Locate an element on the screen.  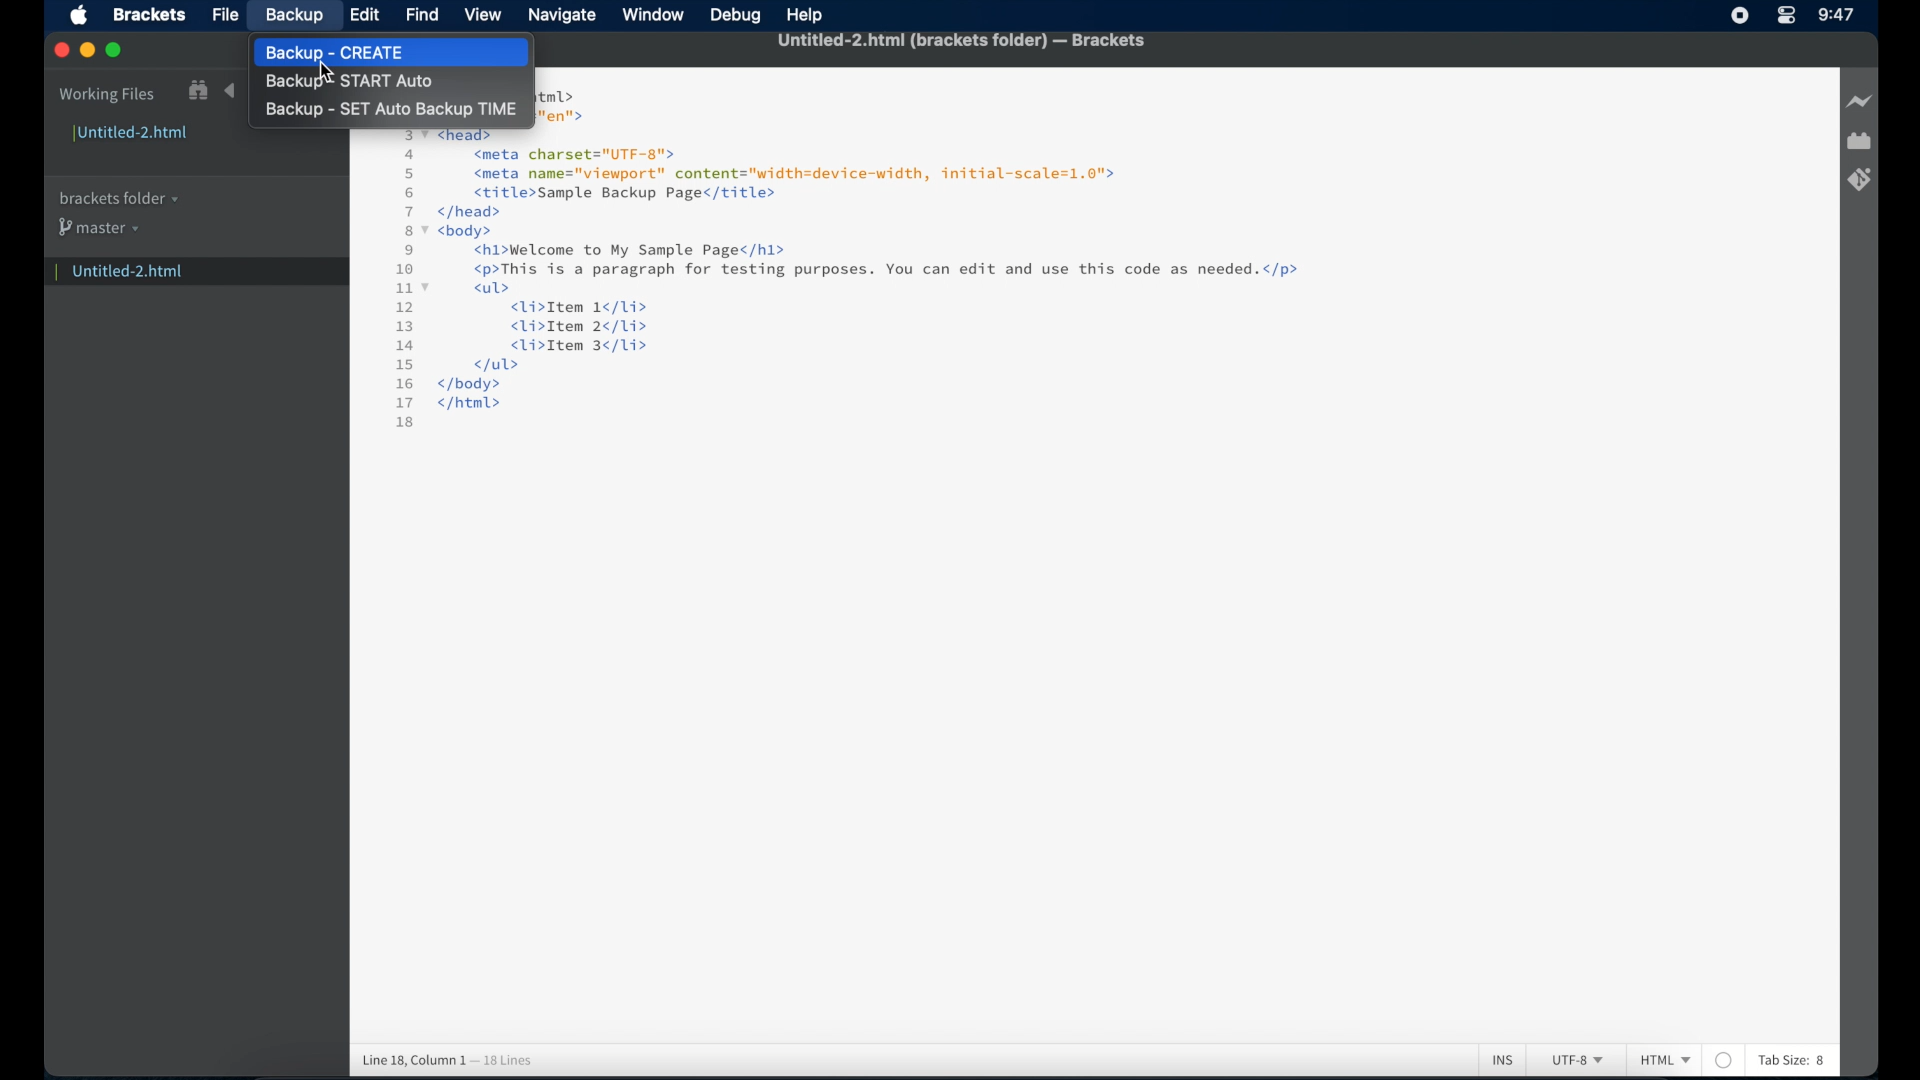
master is located at coordinates (97, 227).